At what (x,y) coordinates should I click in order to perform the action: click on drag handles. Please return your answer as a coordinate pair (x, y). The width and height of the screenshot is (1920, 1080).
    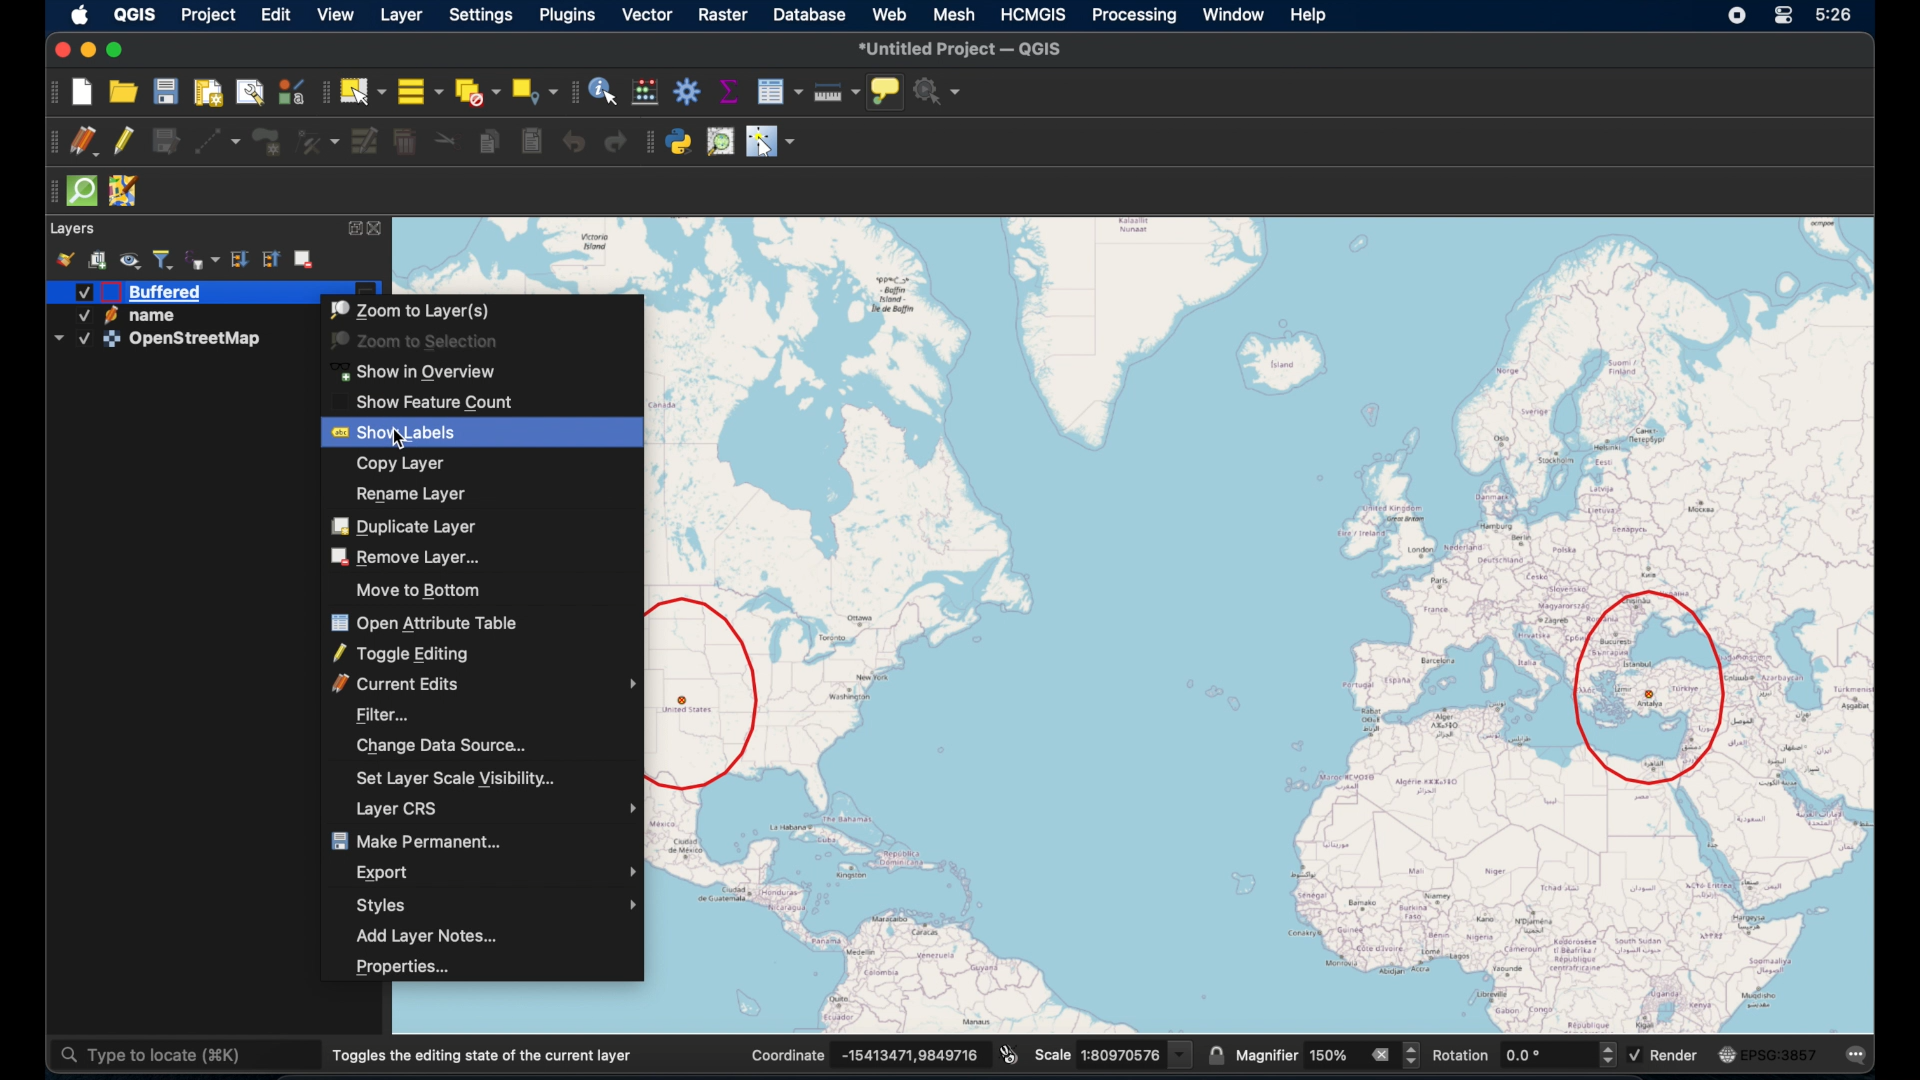
    Looking at the image, I should click on (323, 93).